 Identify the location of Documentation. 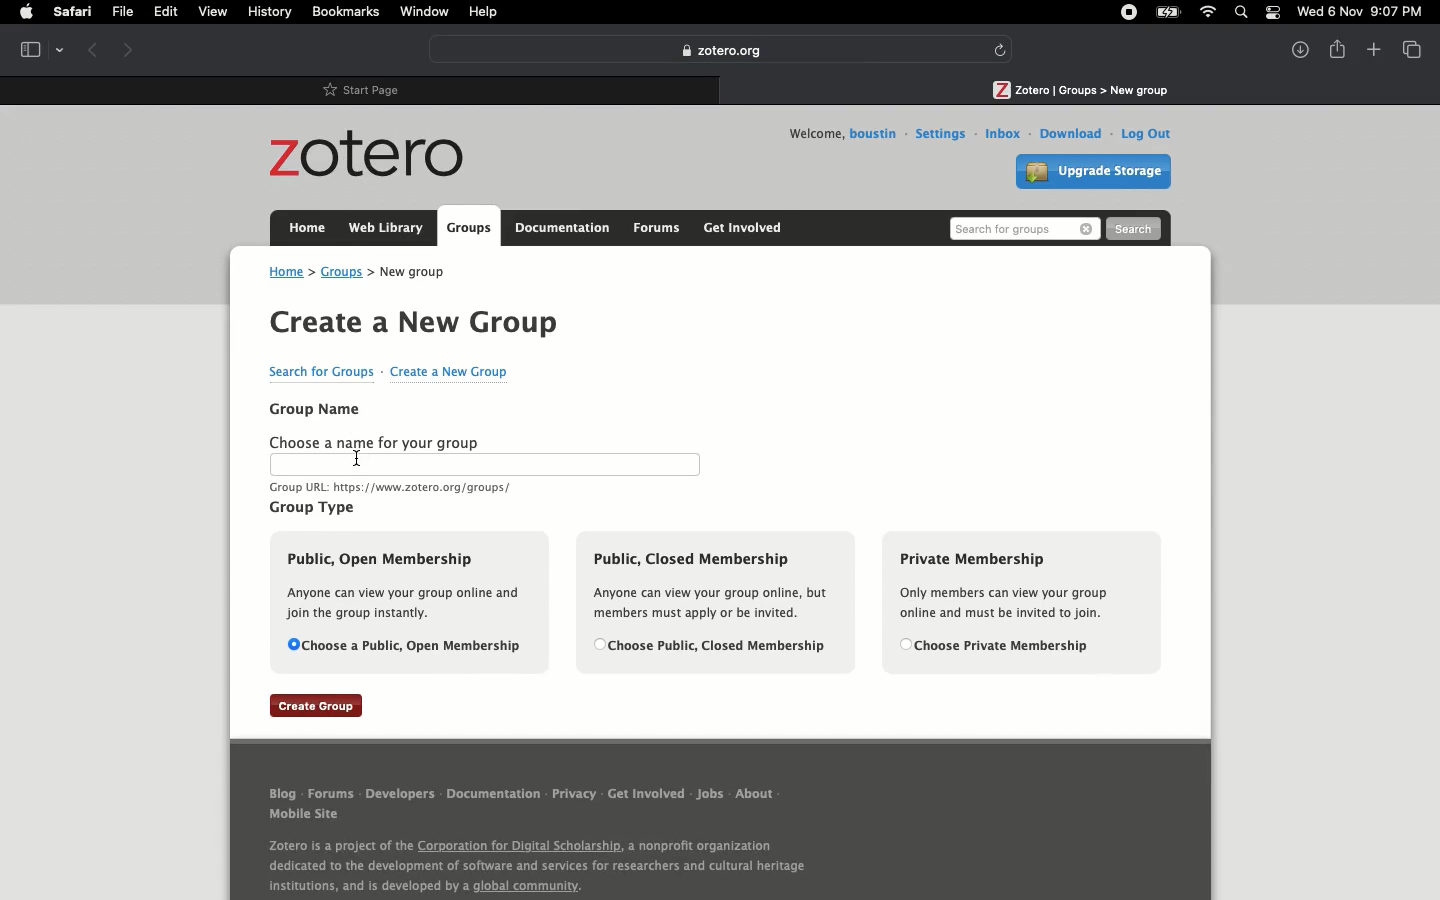
(563, 228).